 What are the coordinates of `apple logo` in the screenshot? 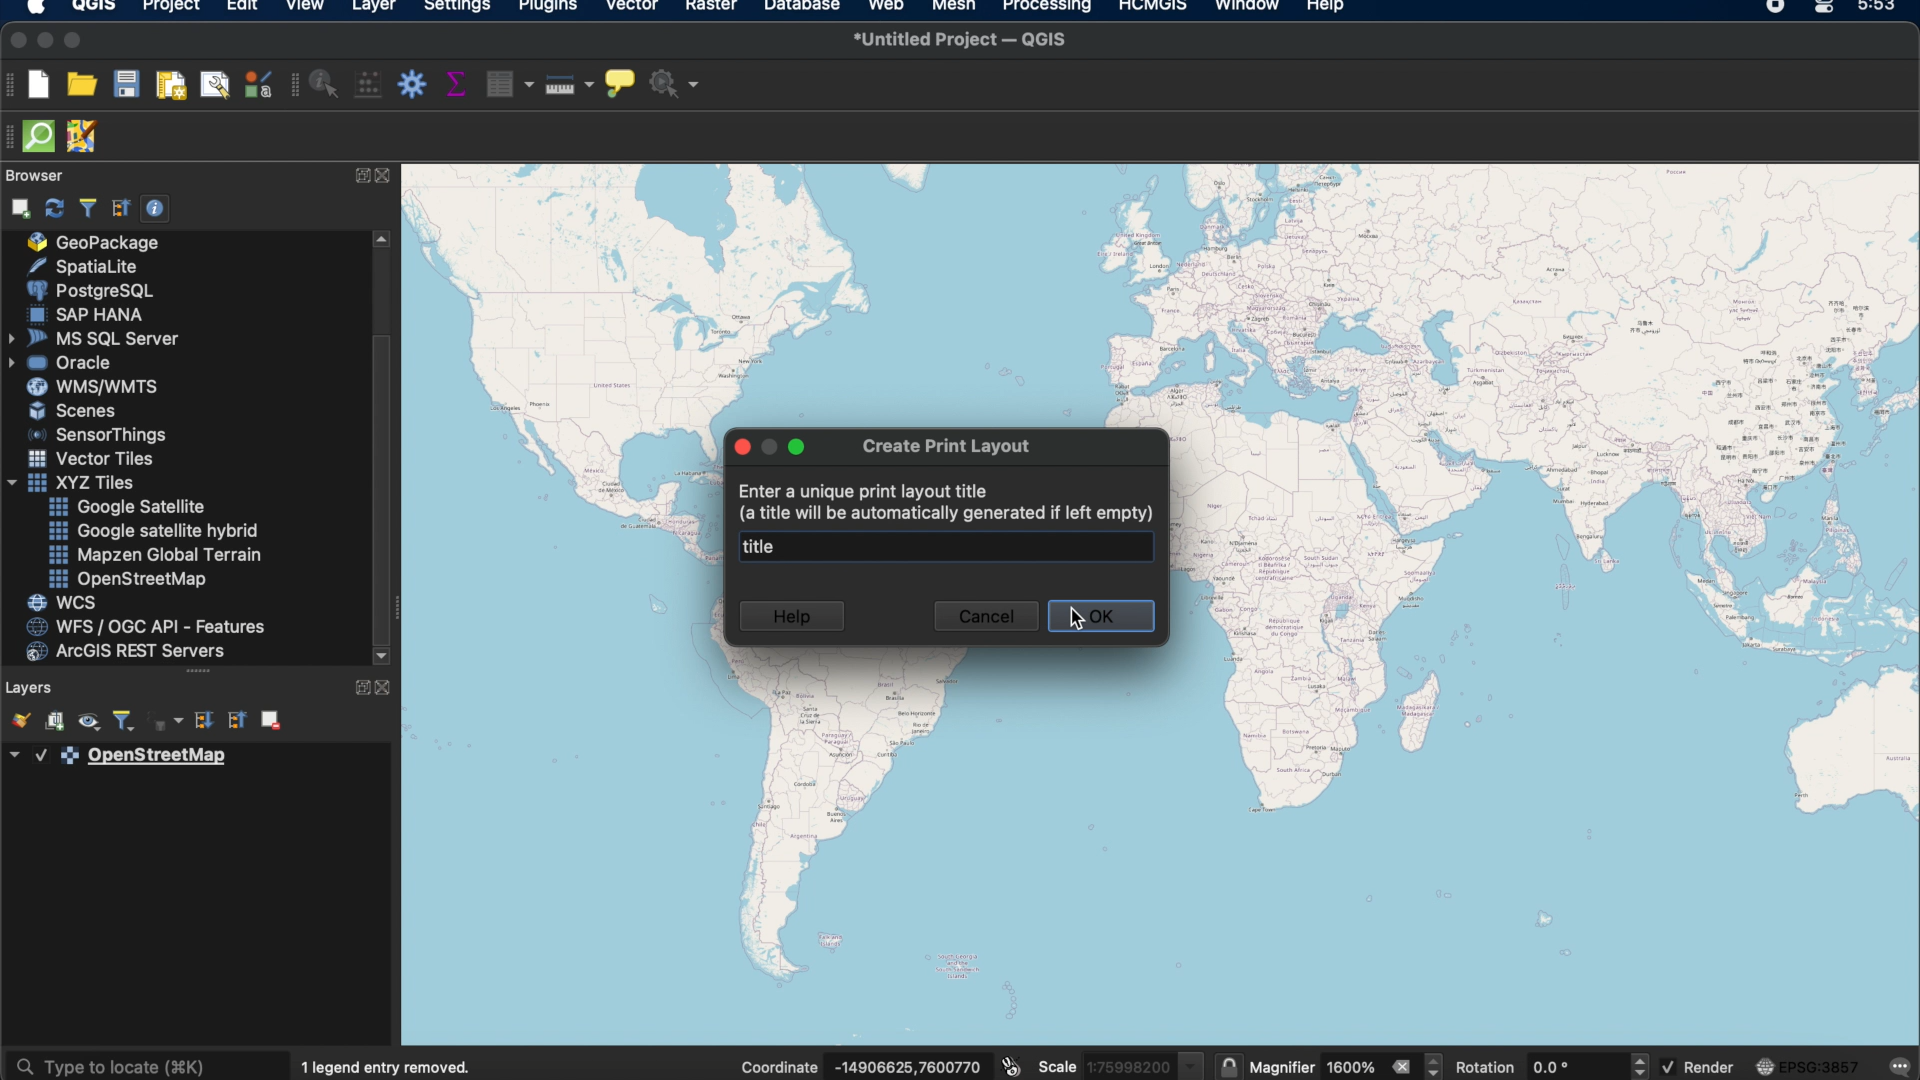 It's located at (36, 8).